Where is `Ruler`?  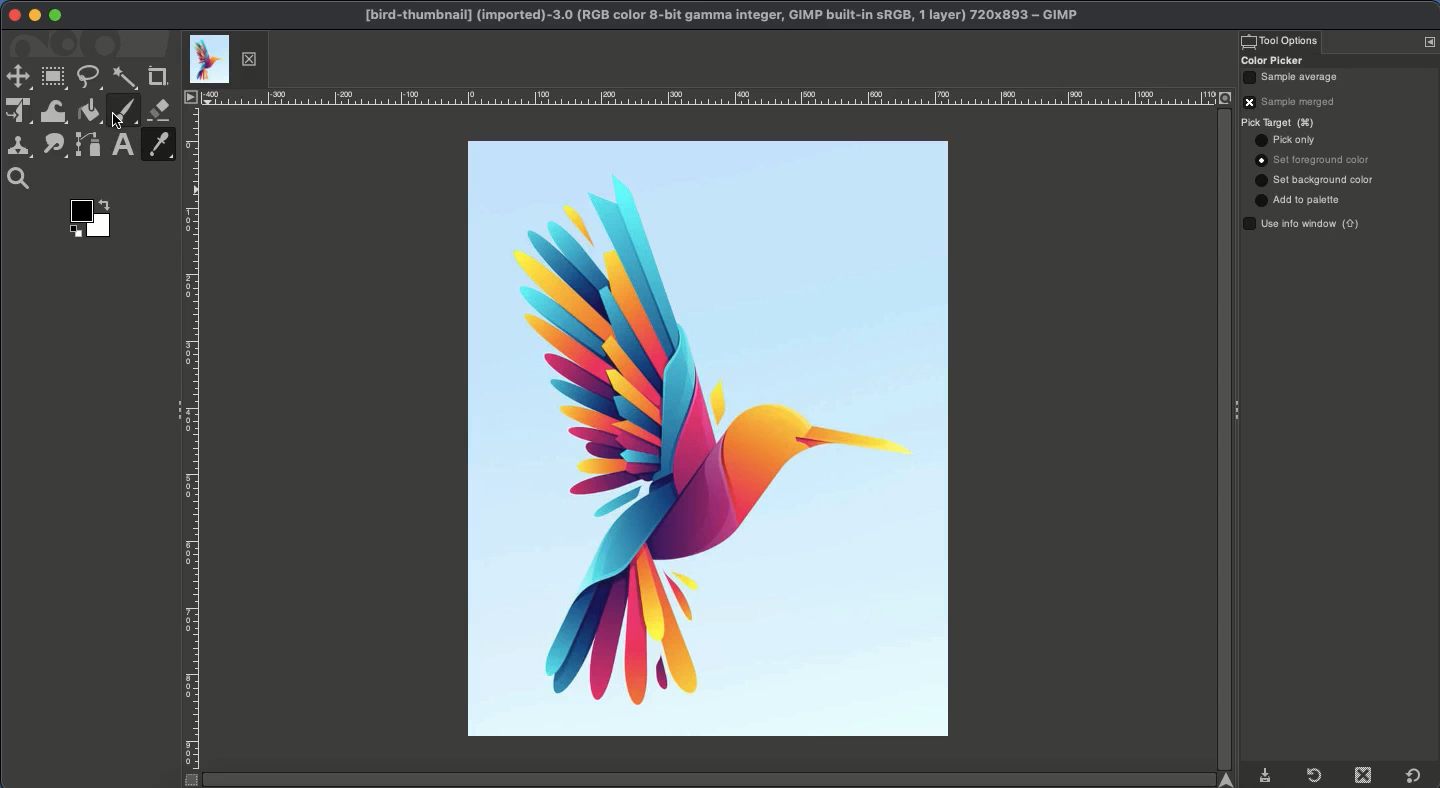 Ruler is located at coordinates (710, 97).